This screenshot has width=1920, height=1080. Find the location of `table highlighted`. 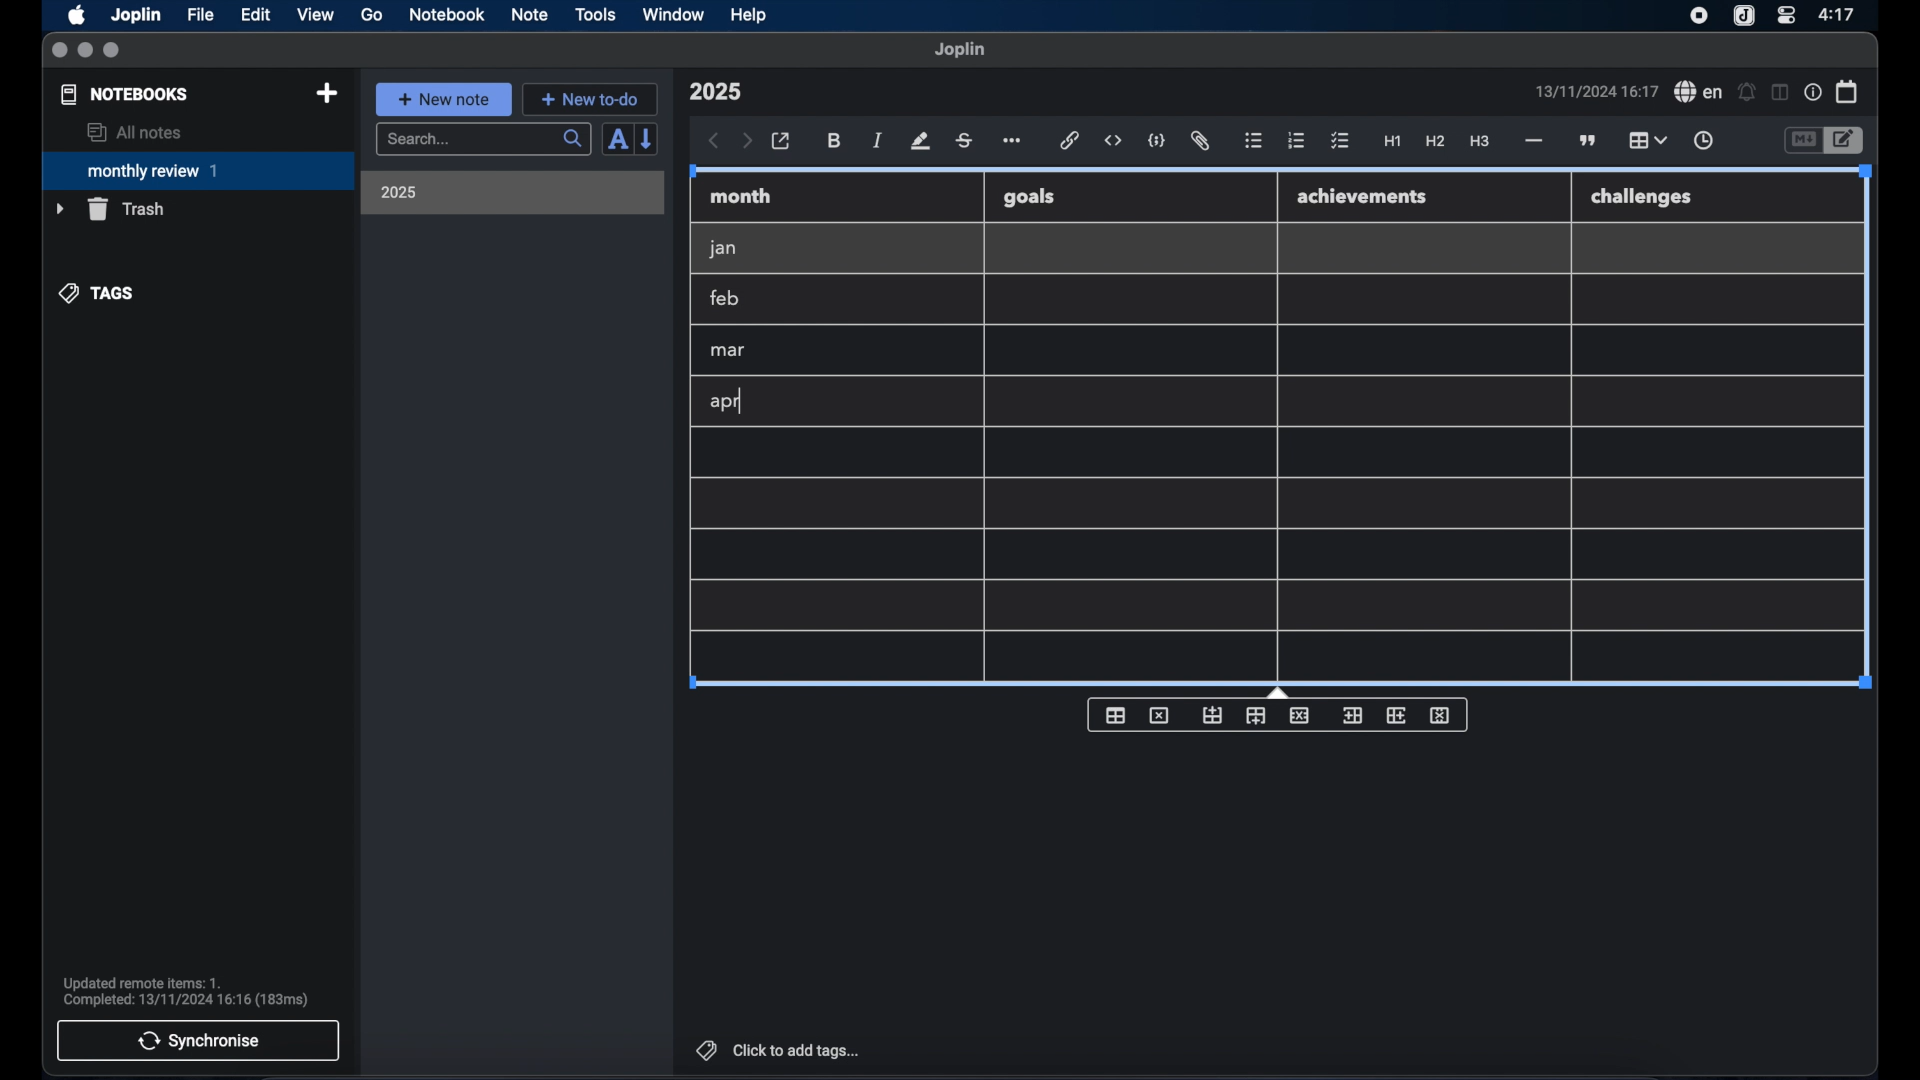

table highlighted is located at coordinates (1645, 140).